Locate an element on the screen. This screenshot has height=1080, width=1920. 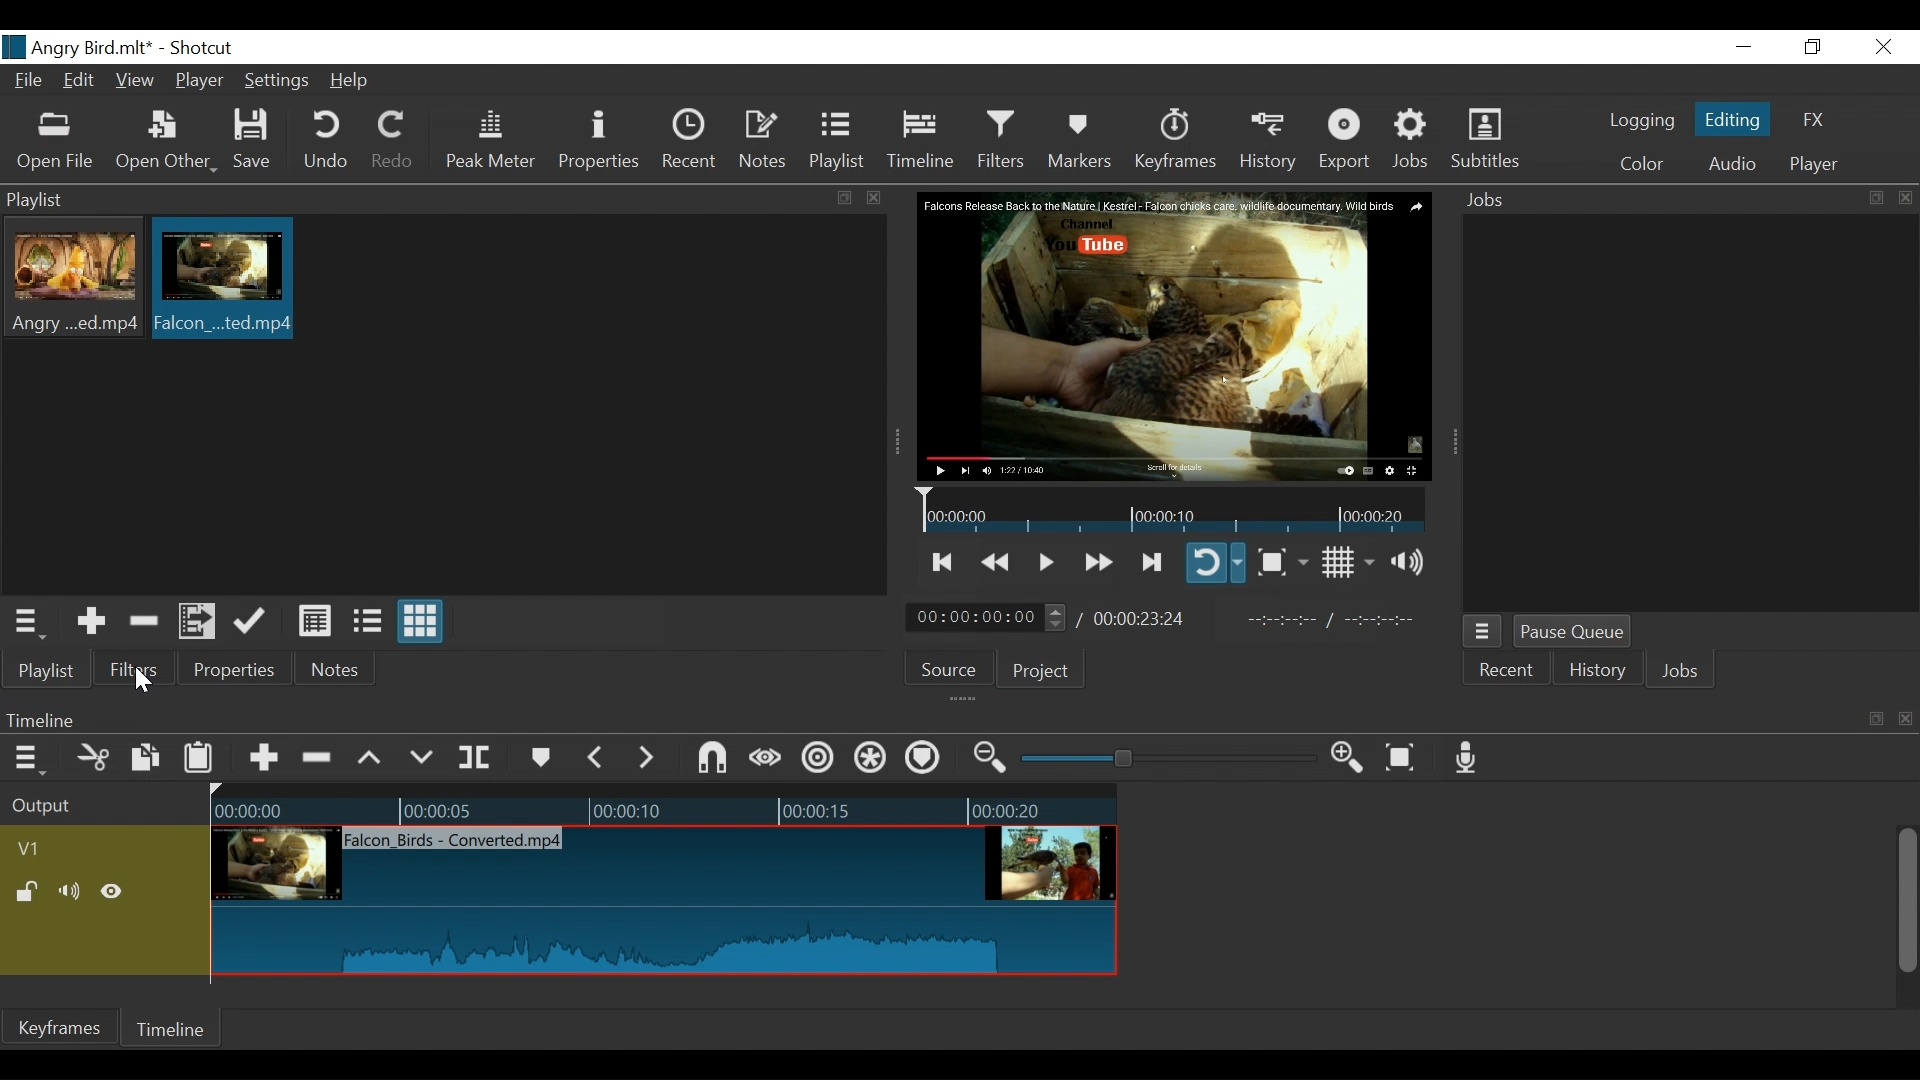
Editing is located at coordinates (1736, 118).